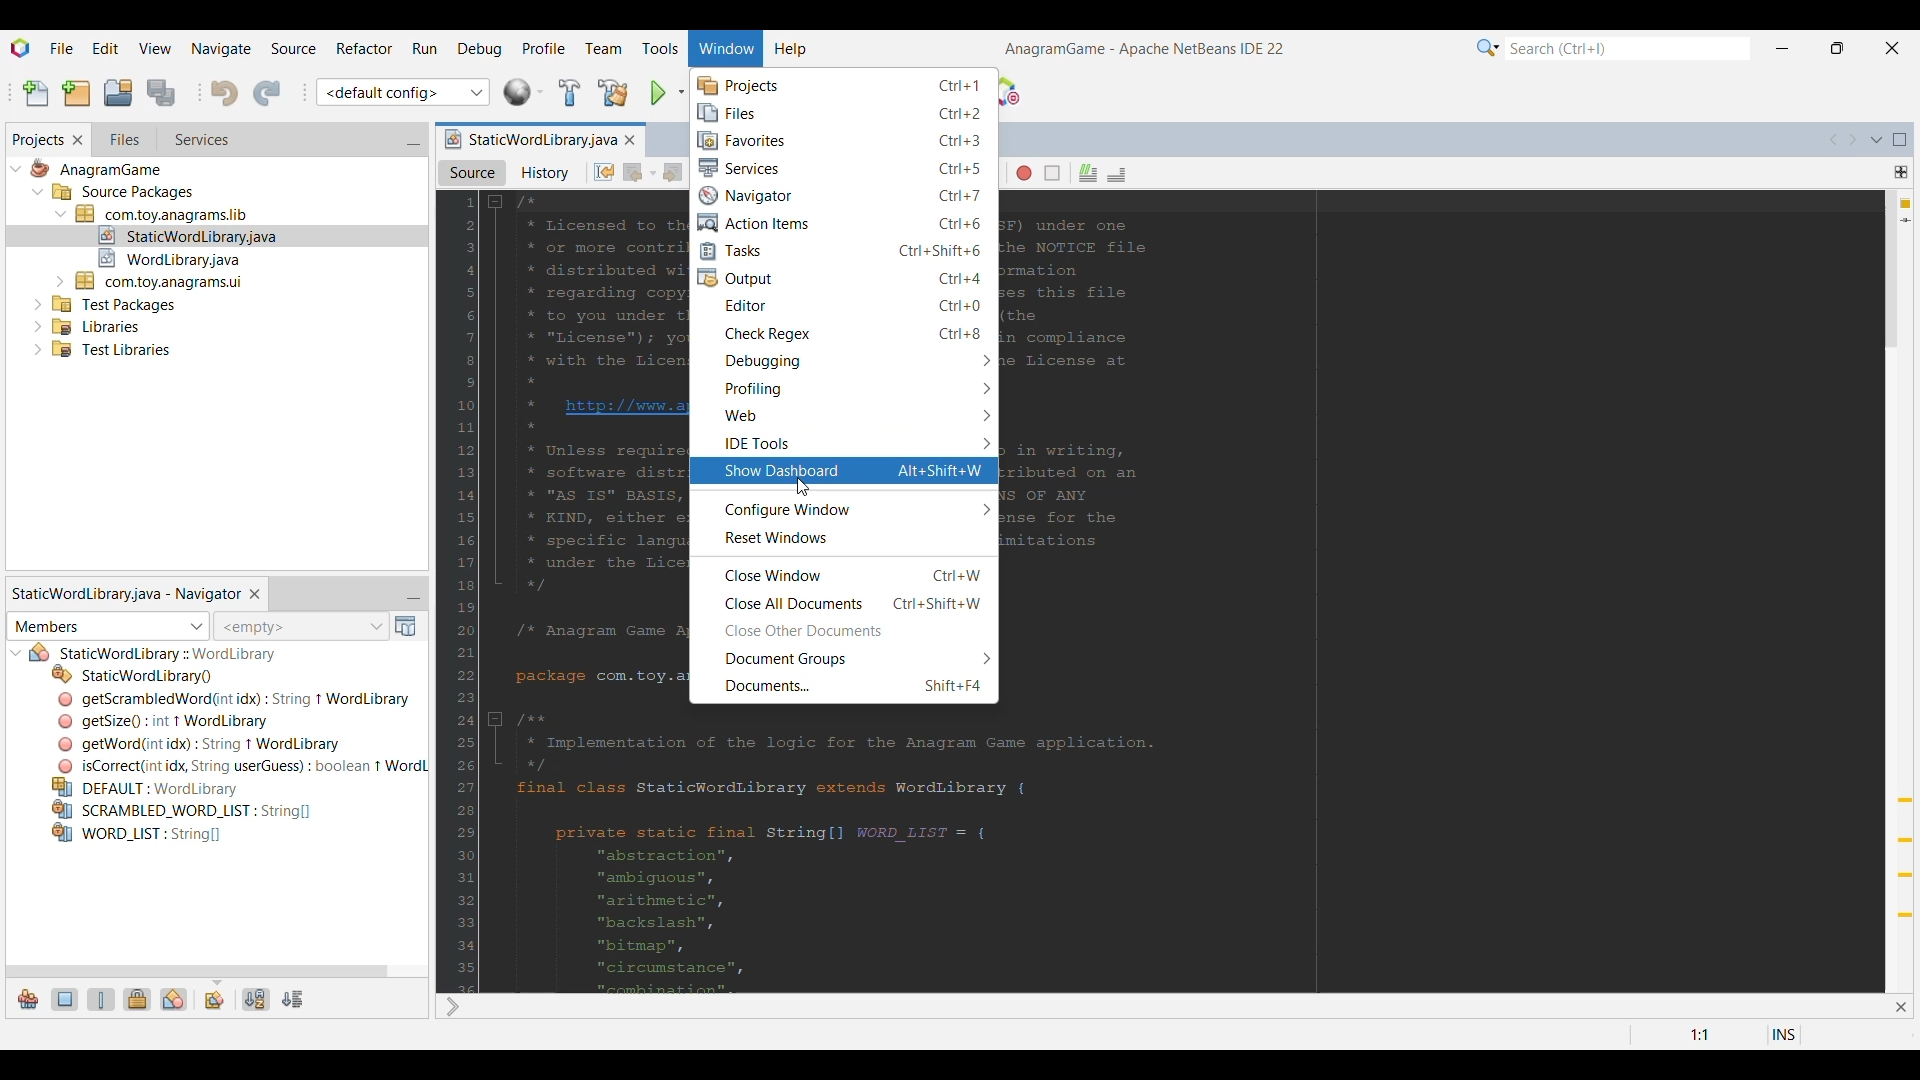  What do you see at coordinates (178, 256) in the screenshot?
I see `` at bounding box center [178, 256].